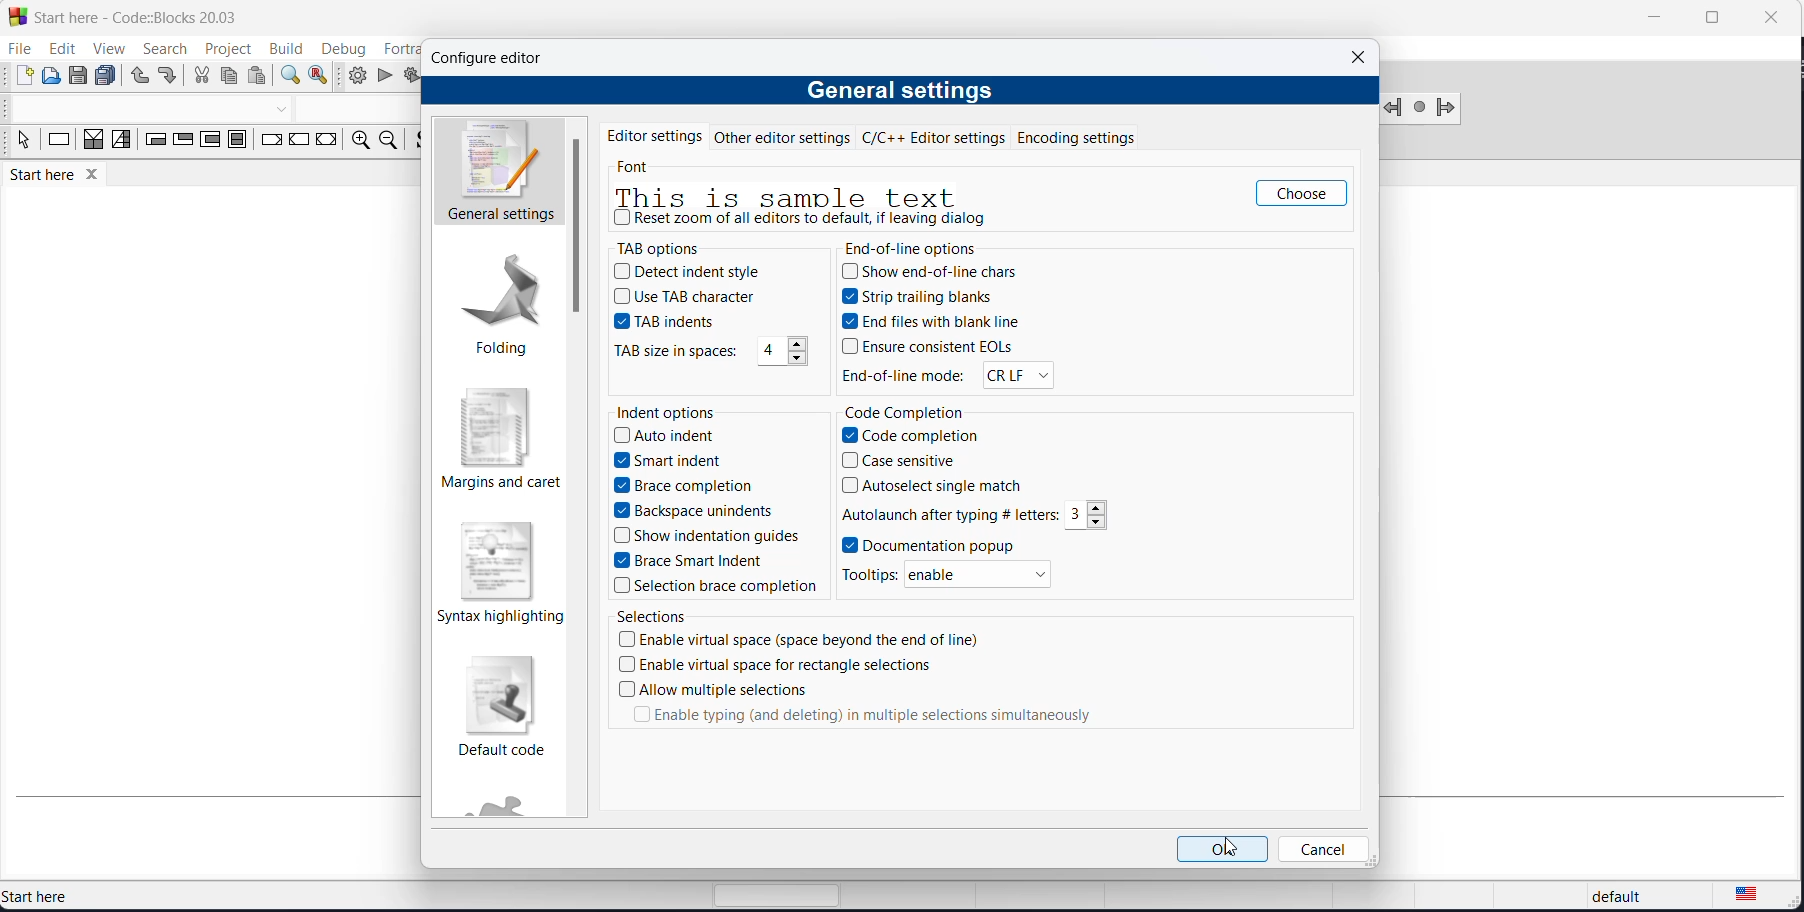 The width and height of the screenshot is (1804, 912). I want to click on show indentation guides, so click(708, 537).